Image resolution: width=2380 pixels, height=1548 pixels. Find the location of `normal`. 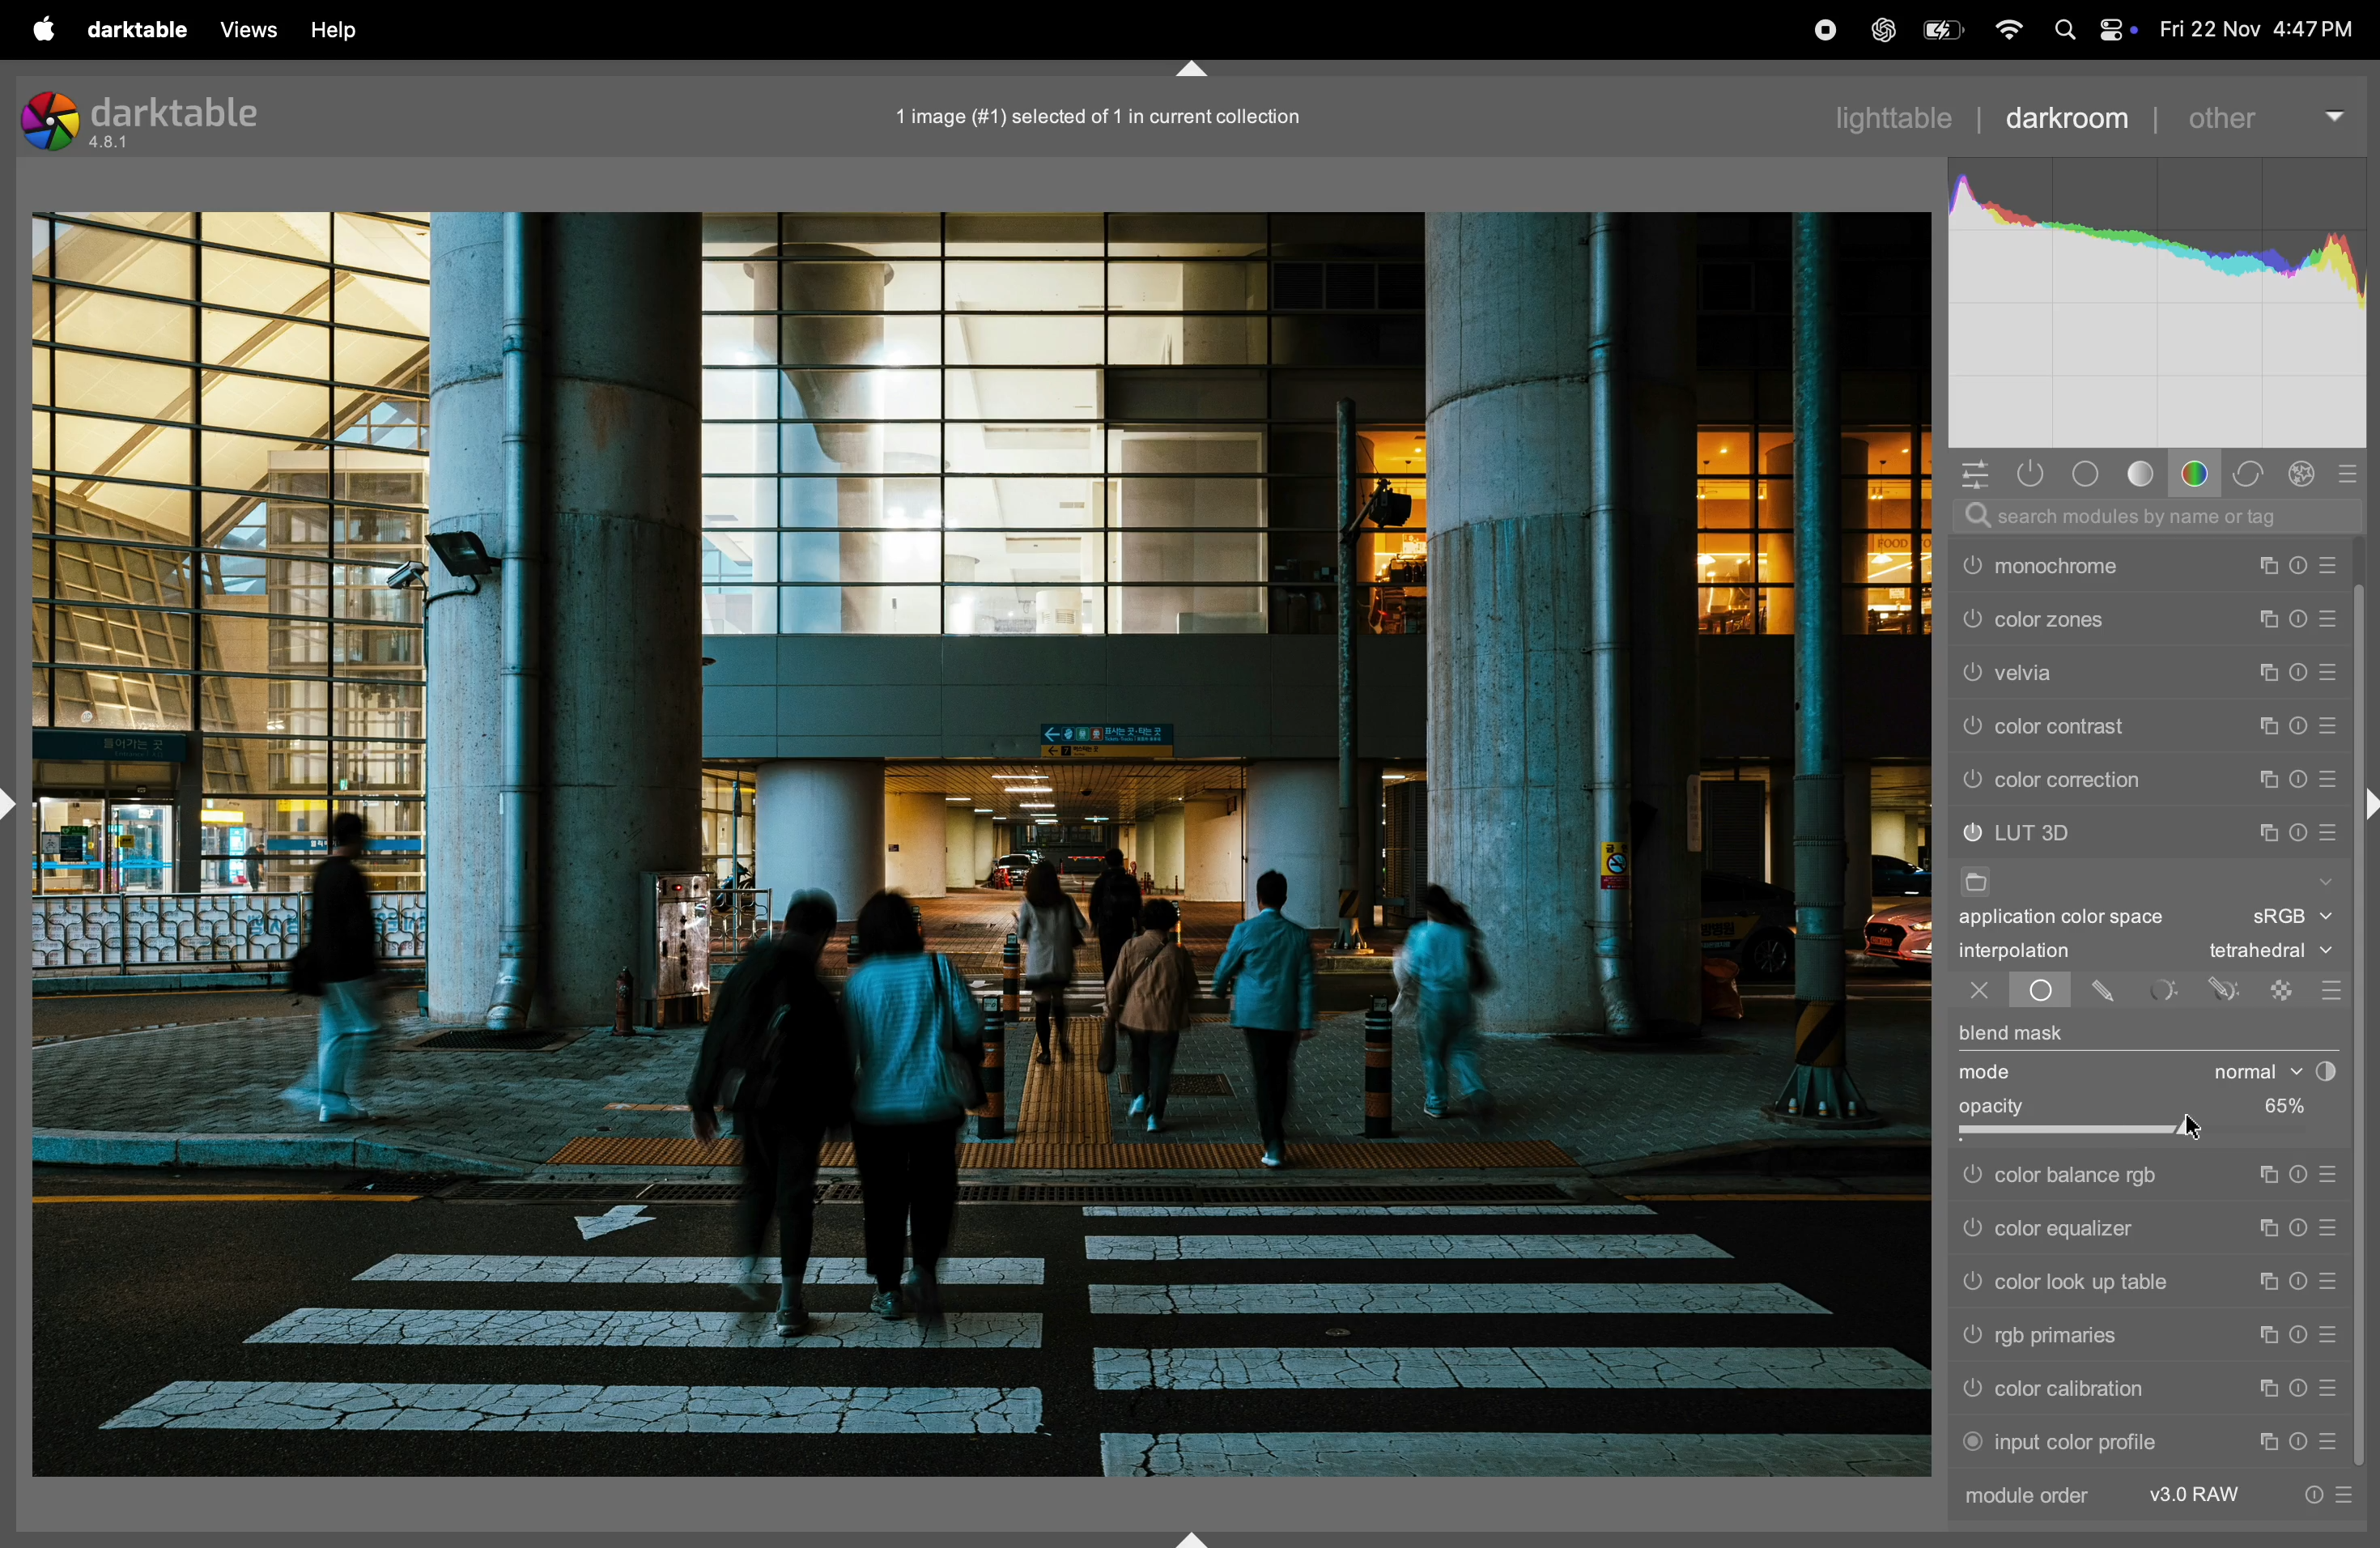

normal is located at coordinates (2241, 1070).